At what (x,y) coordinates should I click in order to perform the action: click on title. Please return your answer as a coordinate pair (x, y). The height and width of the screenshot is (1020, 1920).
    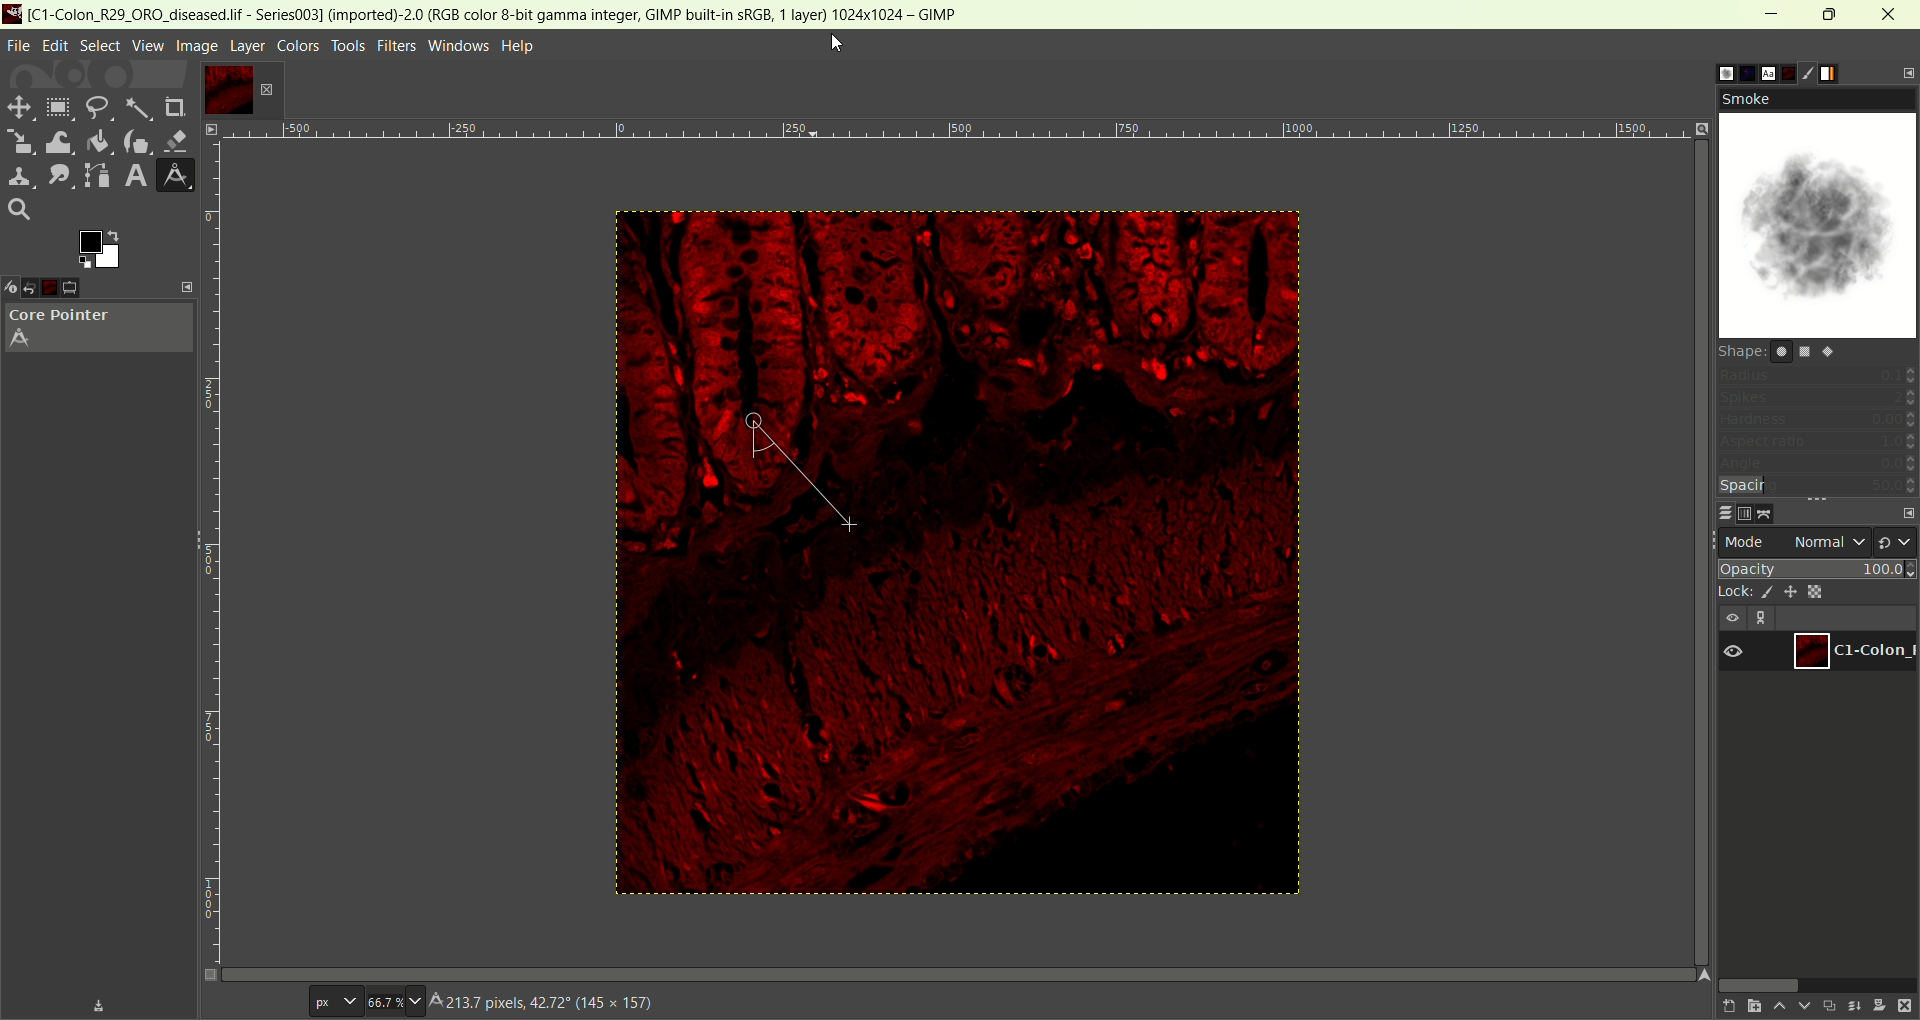
    Looking at the image, I should click on (506, 14).